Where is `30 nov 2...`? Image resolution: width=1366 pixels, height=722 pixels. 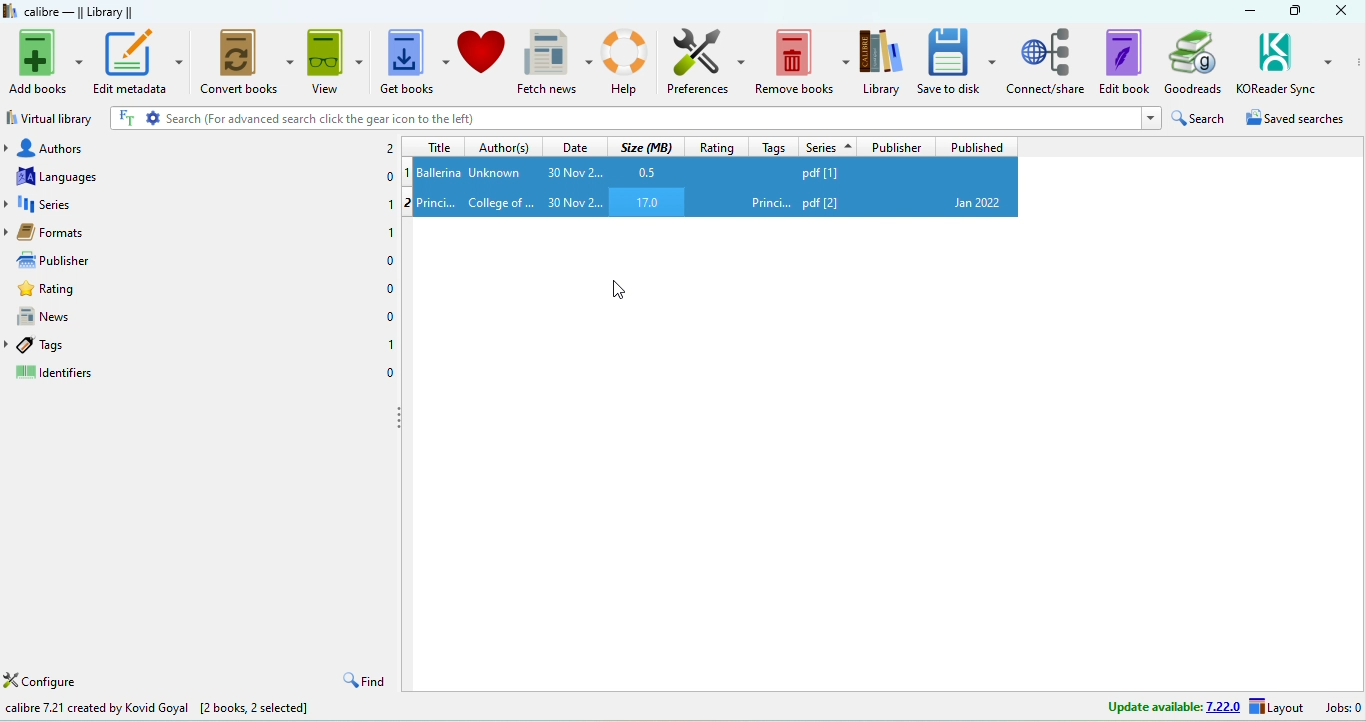
30 nov 2... is located at coordinates (576, 202).